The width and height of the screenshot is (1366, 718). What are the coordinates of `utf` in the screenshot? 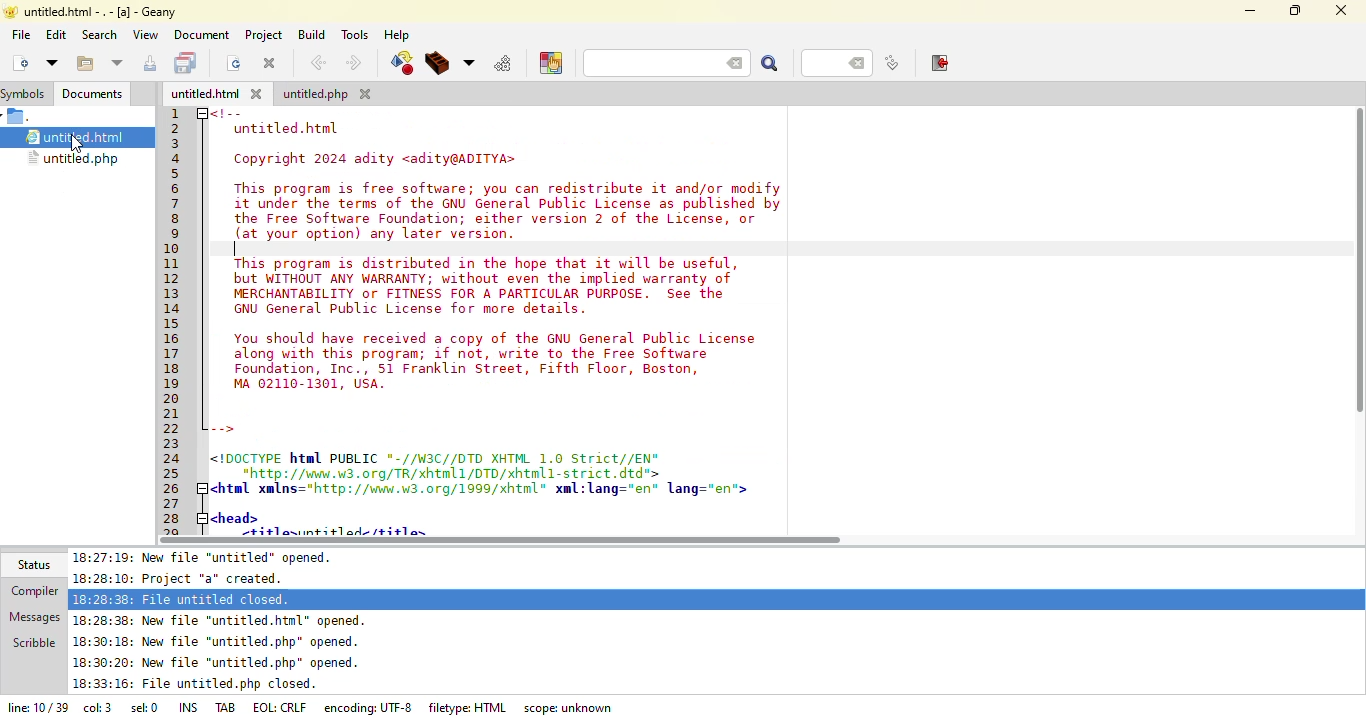 It's located at (366, 704).